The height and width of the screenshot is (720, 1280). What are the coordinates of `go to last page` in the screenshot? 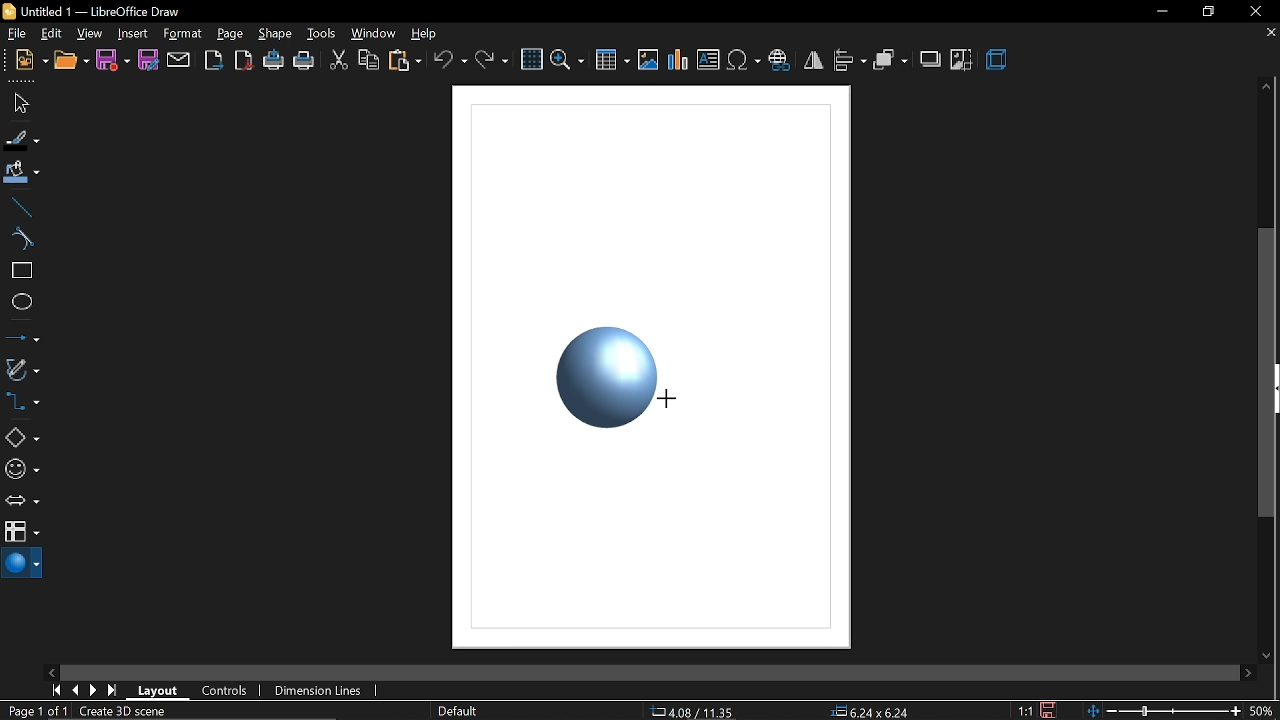 It's located at (115, 692).